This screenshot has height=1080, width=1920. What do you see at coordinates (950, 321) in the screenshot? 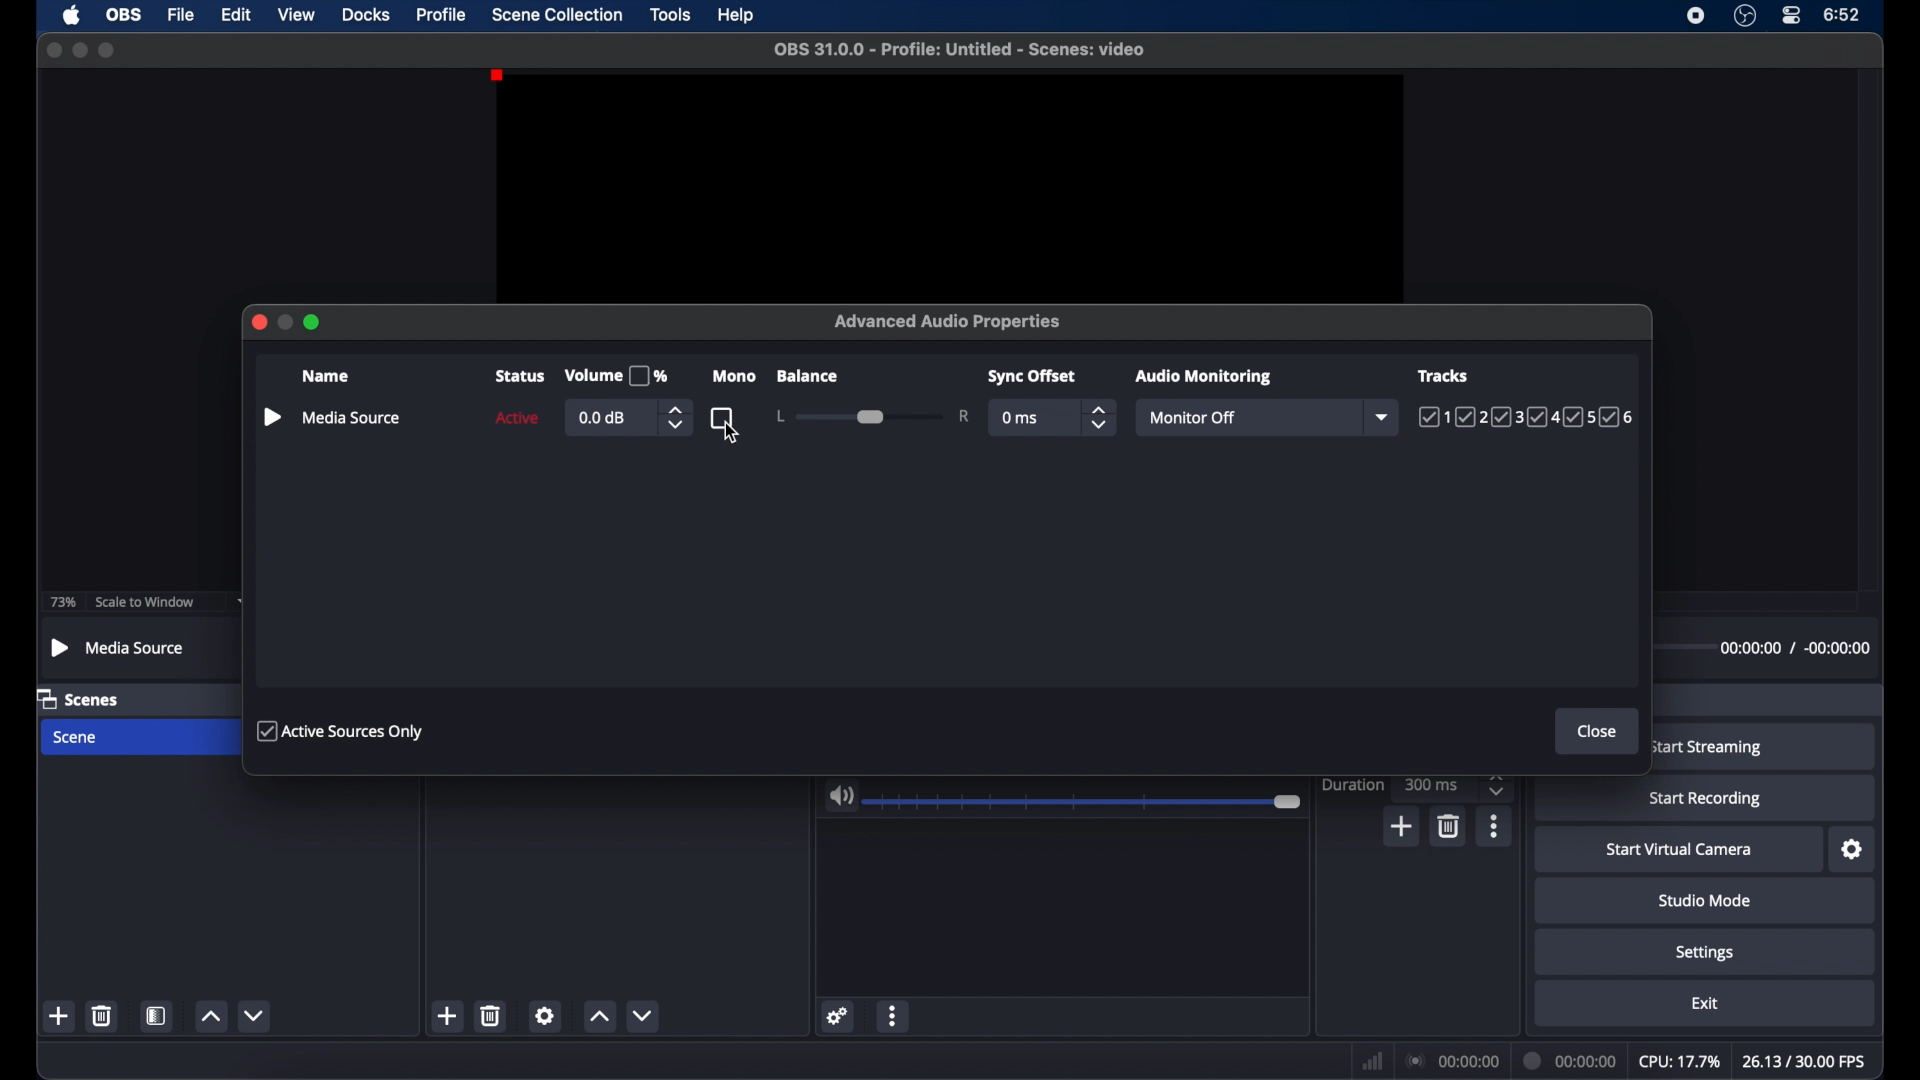
I see `advanced audio properties` at bounding box center [950, 321].